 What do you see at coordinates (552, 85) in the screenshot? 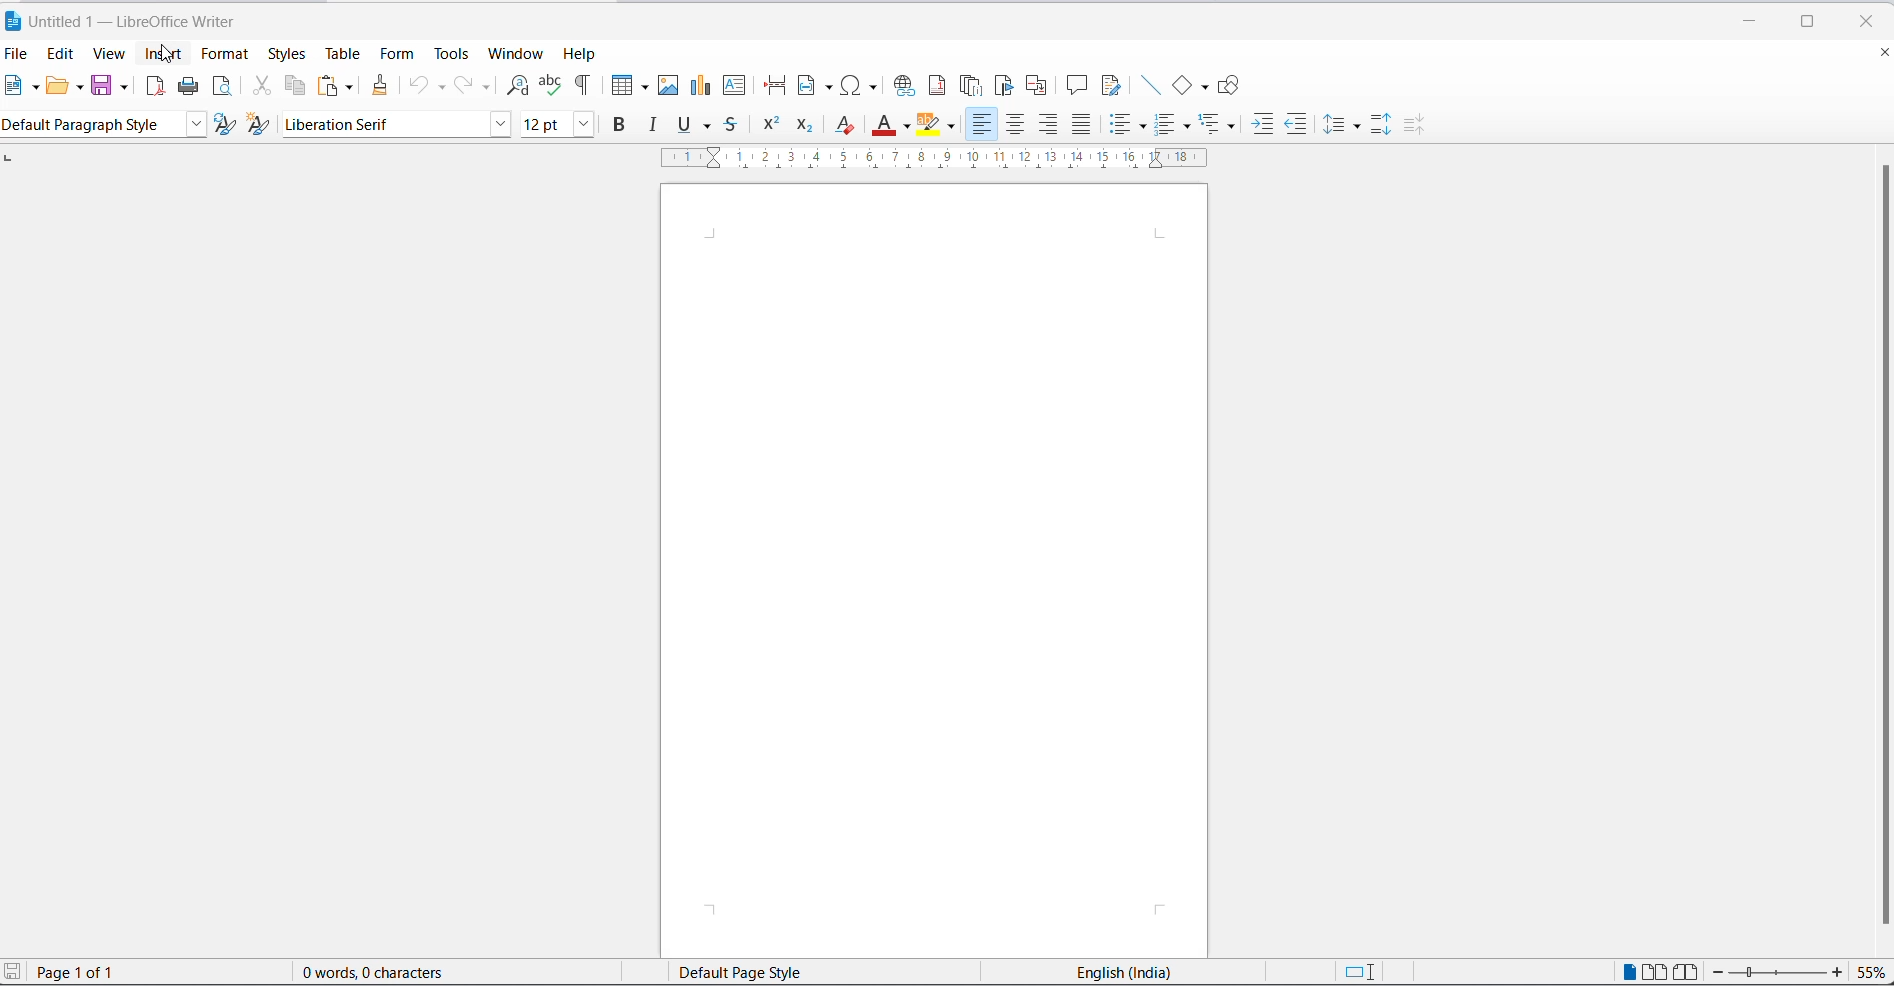
I see `spelling` at bounding box center [552, 85].